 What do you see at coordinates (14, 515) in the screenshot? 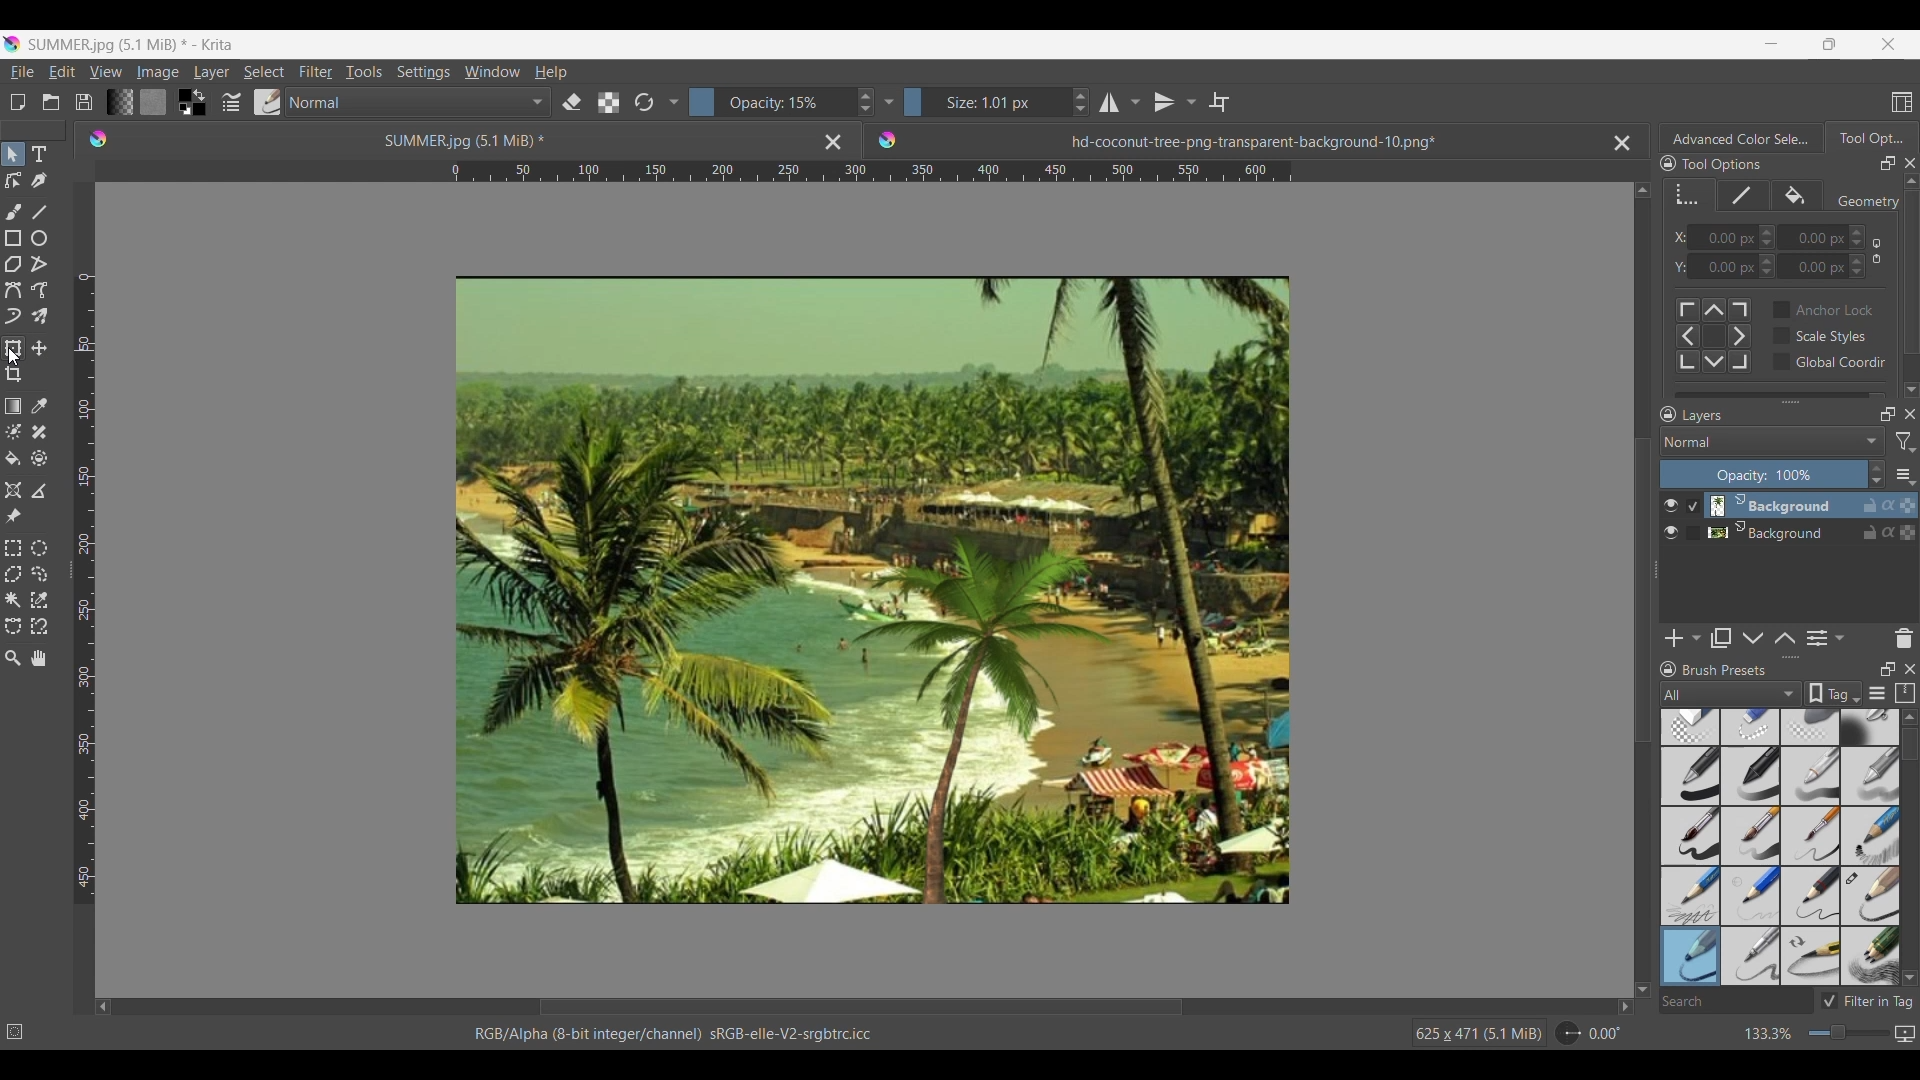
I see `Reference images tool` at bounding box center [14, 515].